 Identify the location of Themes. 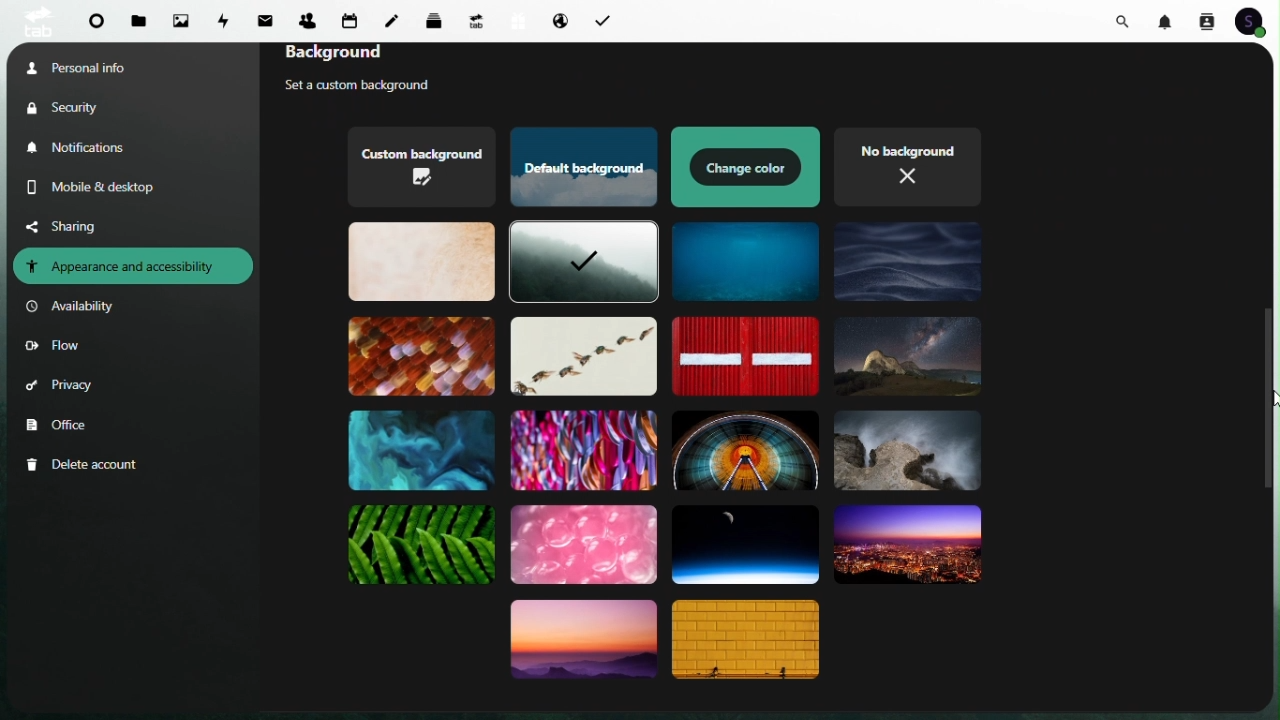
(907, 356).